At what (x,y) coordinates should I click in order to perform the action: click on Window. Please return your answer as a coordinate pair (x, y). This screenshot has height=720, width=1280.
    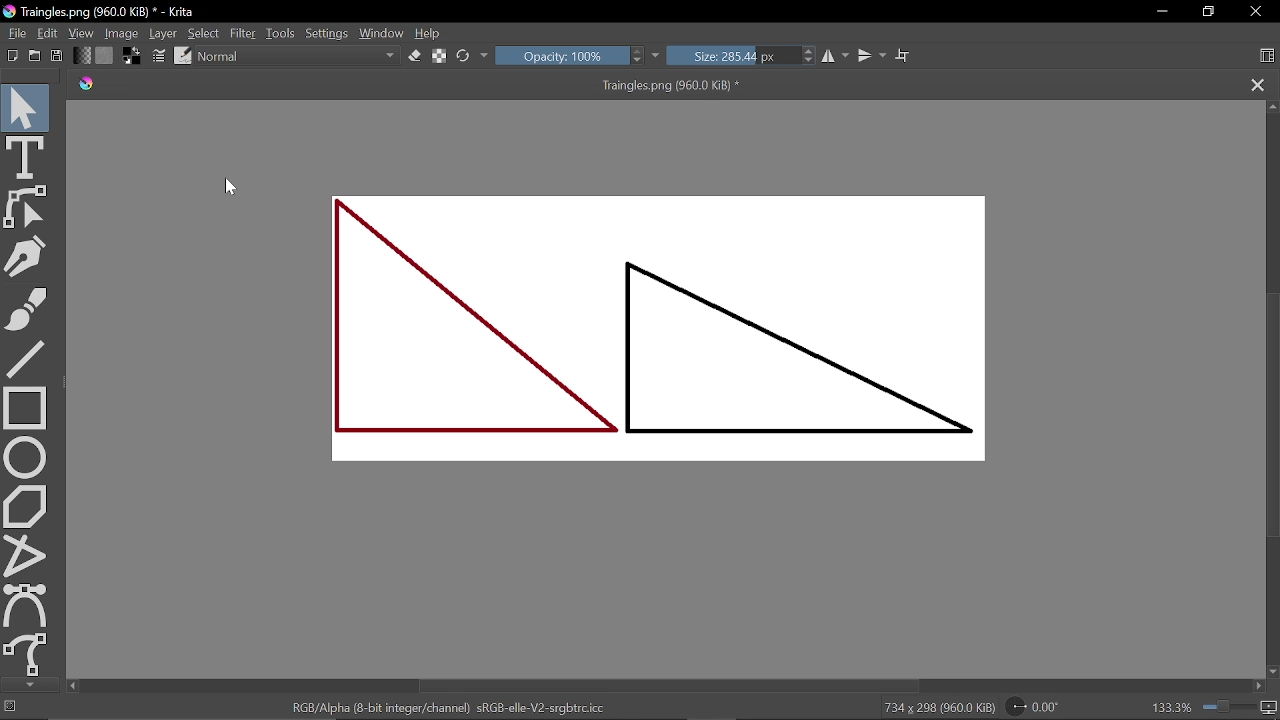
    Looking at the image, I should click on (382, 34).